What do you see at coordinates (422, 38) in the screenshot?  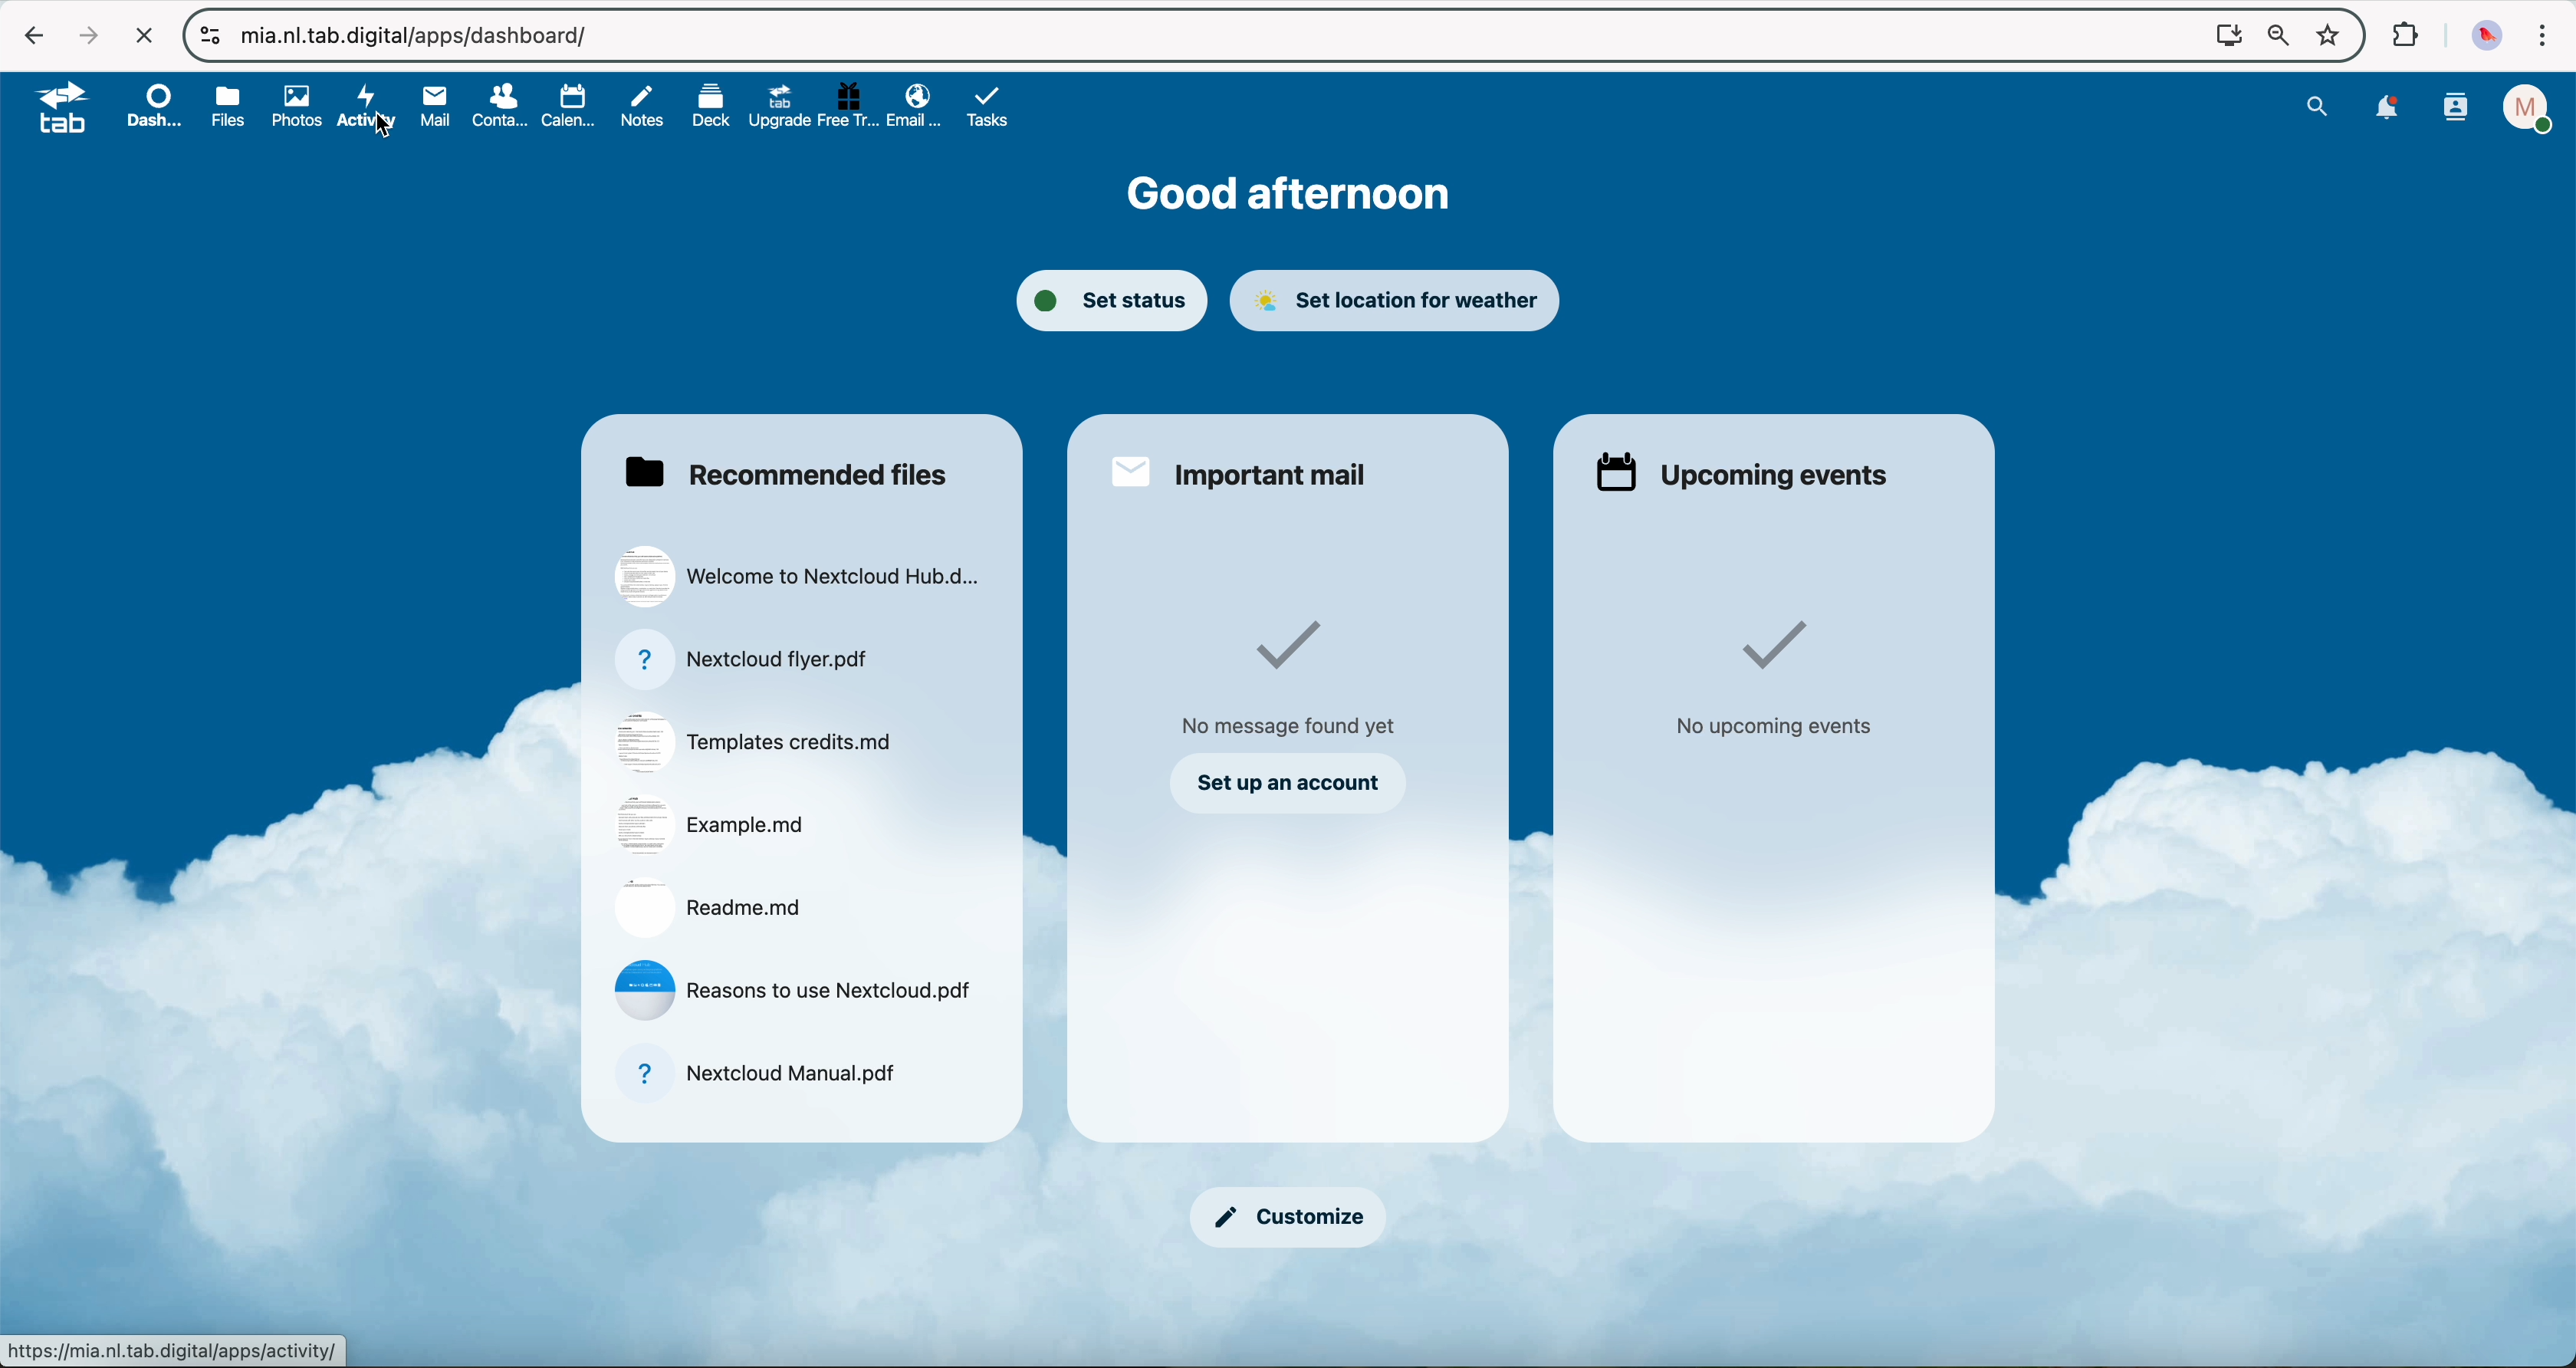 I see `url` at bounding box center [422, 38].